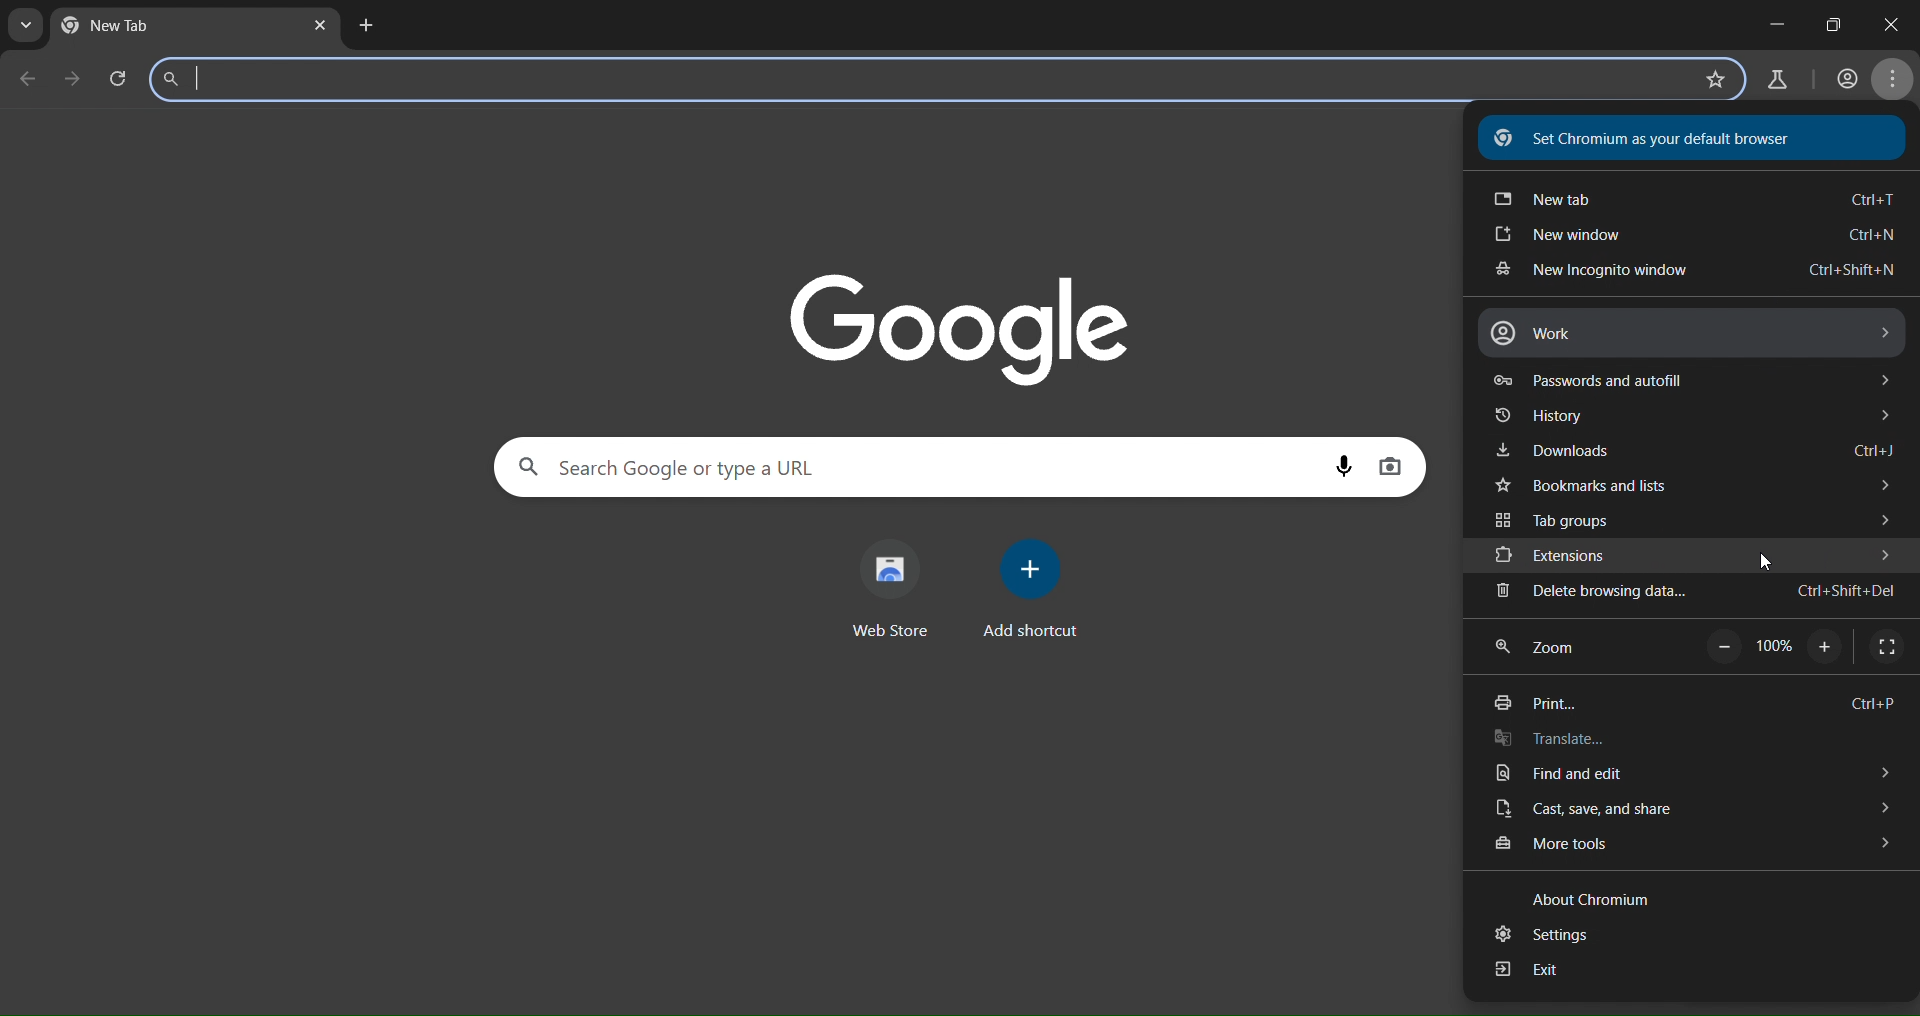 The image size is (1920, 1016). What do you see at coordinates (1702, 700) in the screenshot?
I see `print` at bounding box center [1702, 700].